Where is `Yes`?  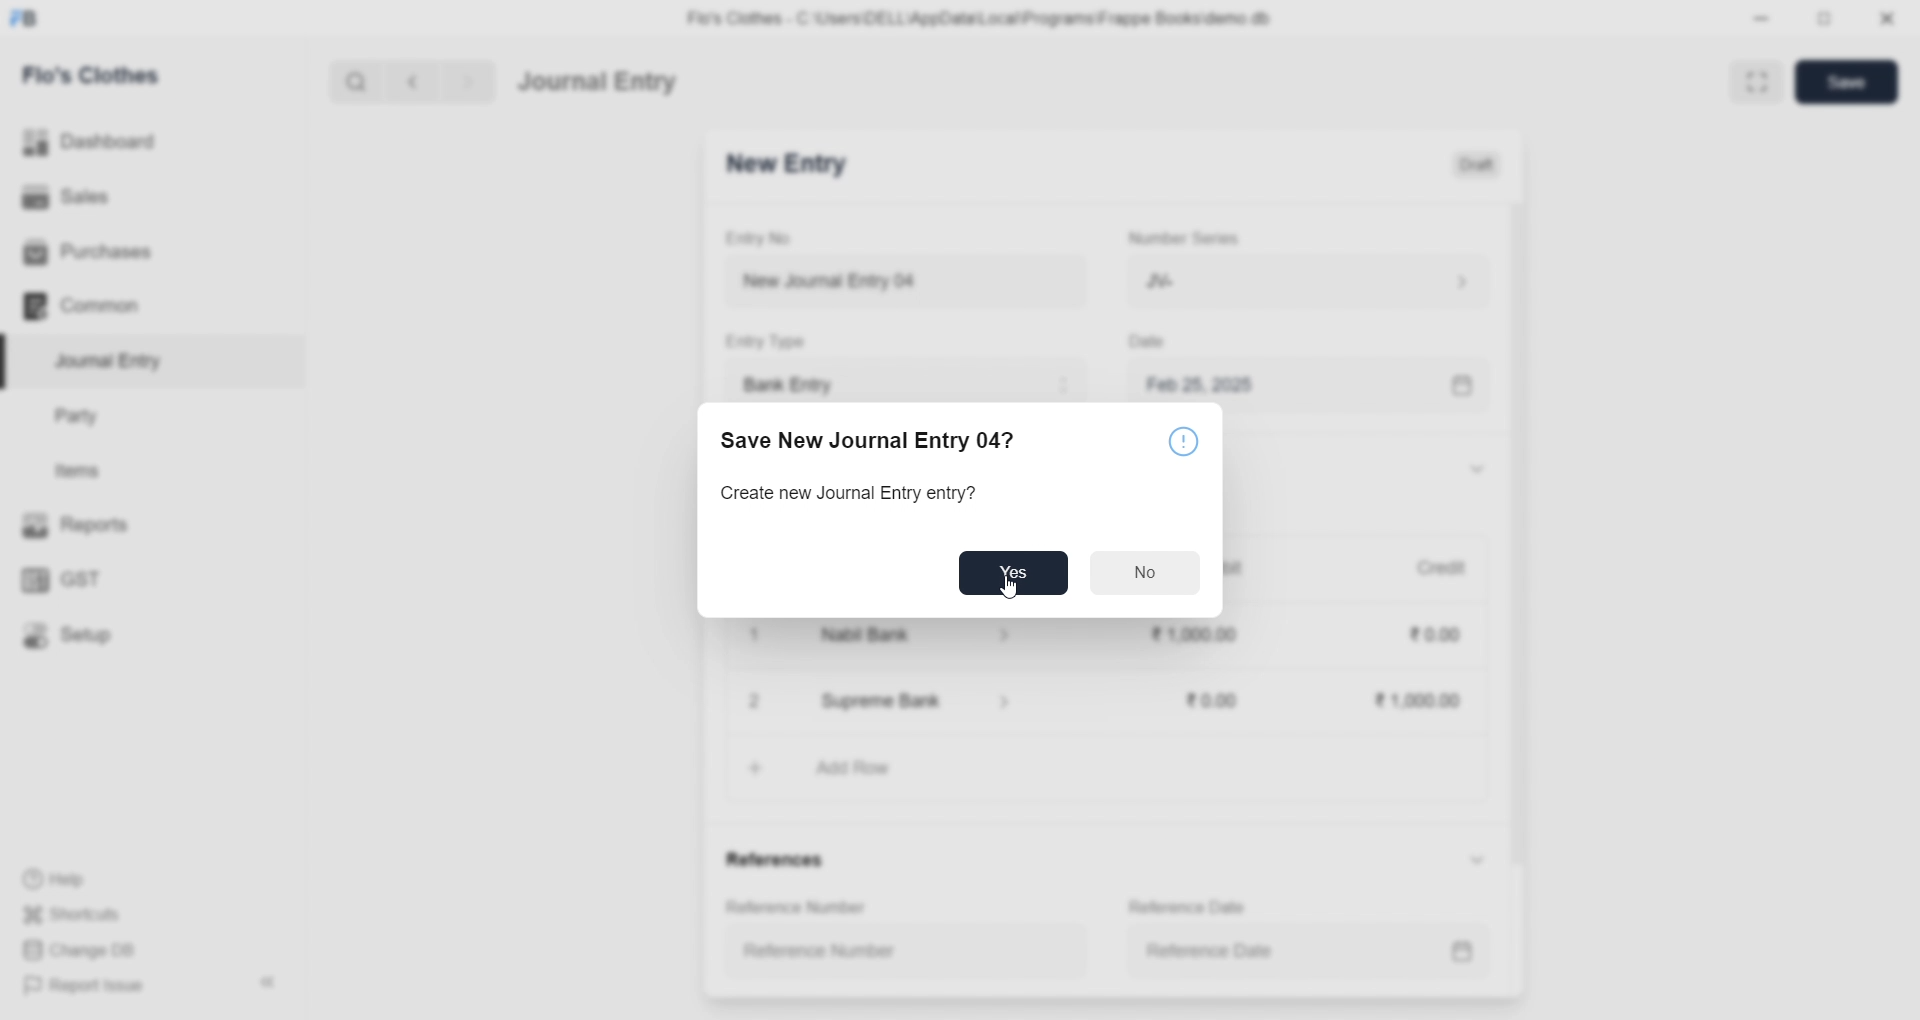
Yes is located at coordinates (1016, 573).